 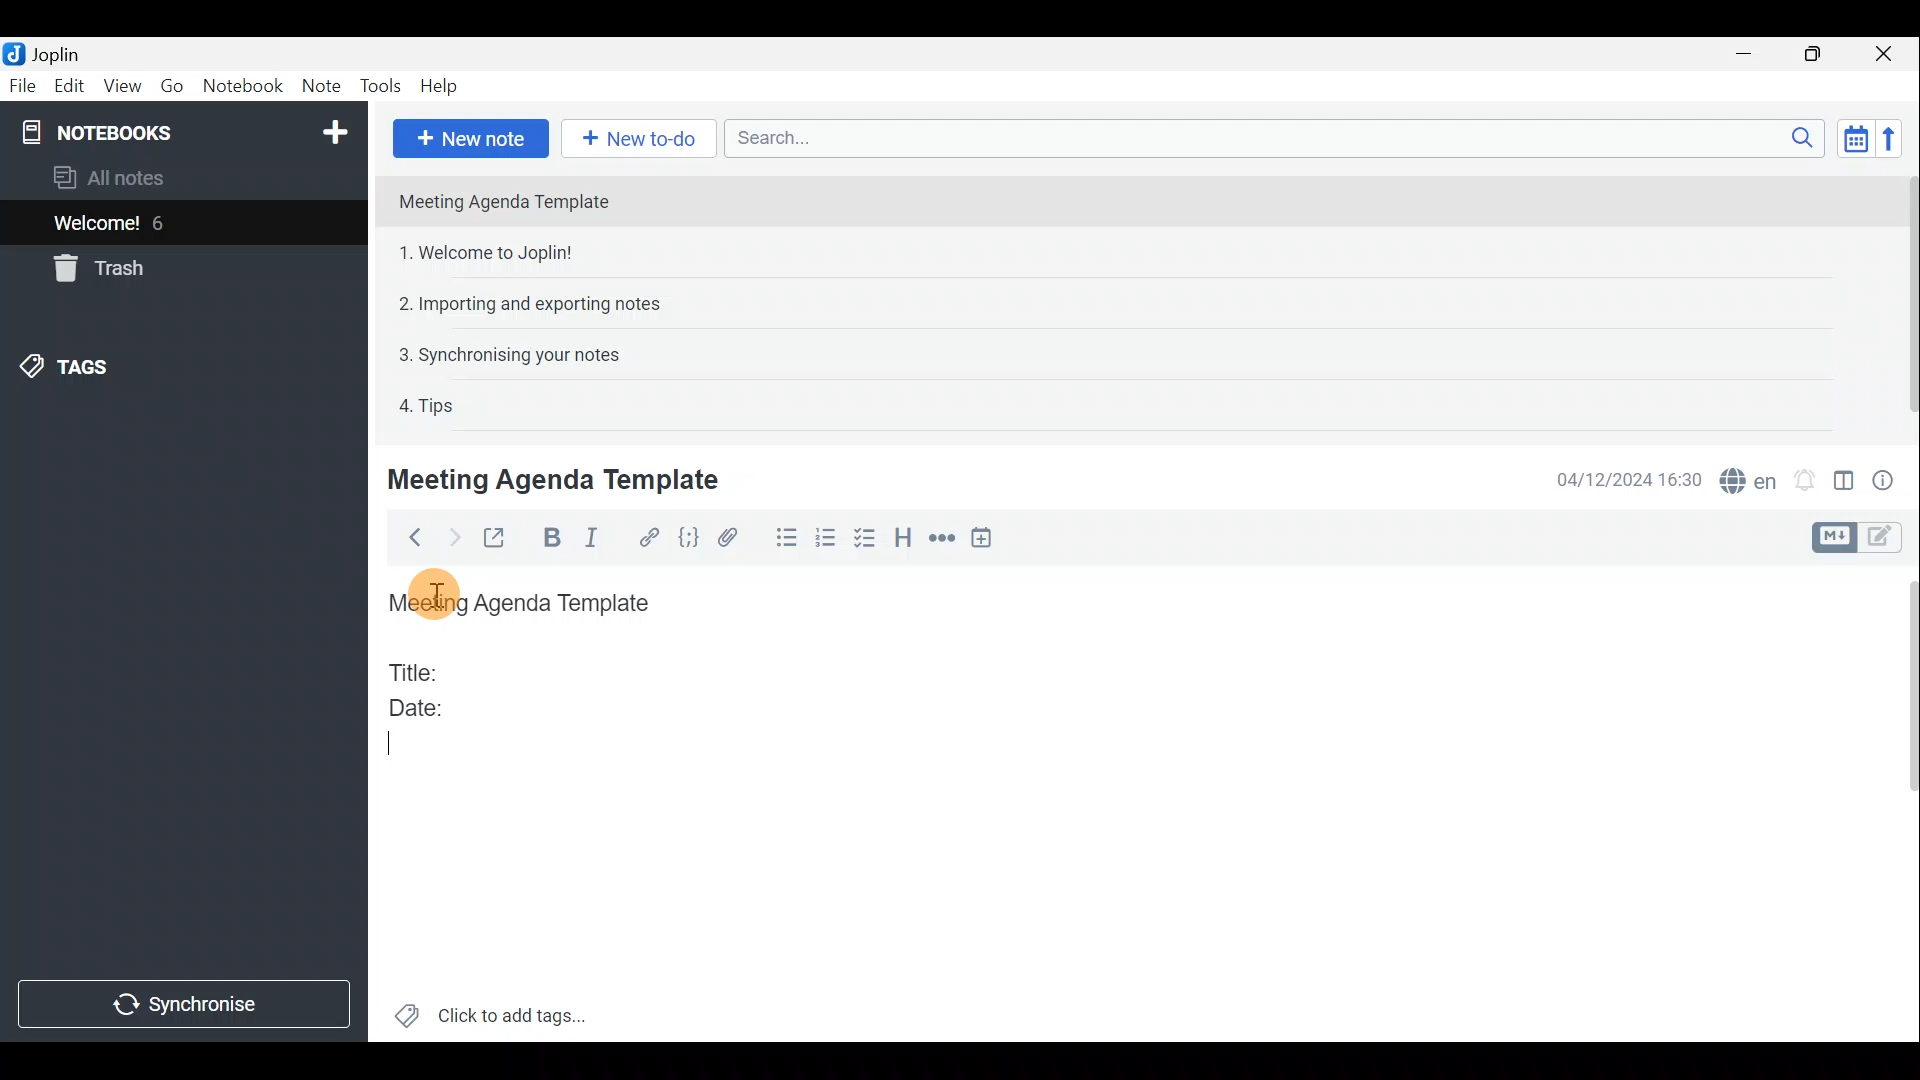 I want to click on Back, so click(x=409, y=541).